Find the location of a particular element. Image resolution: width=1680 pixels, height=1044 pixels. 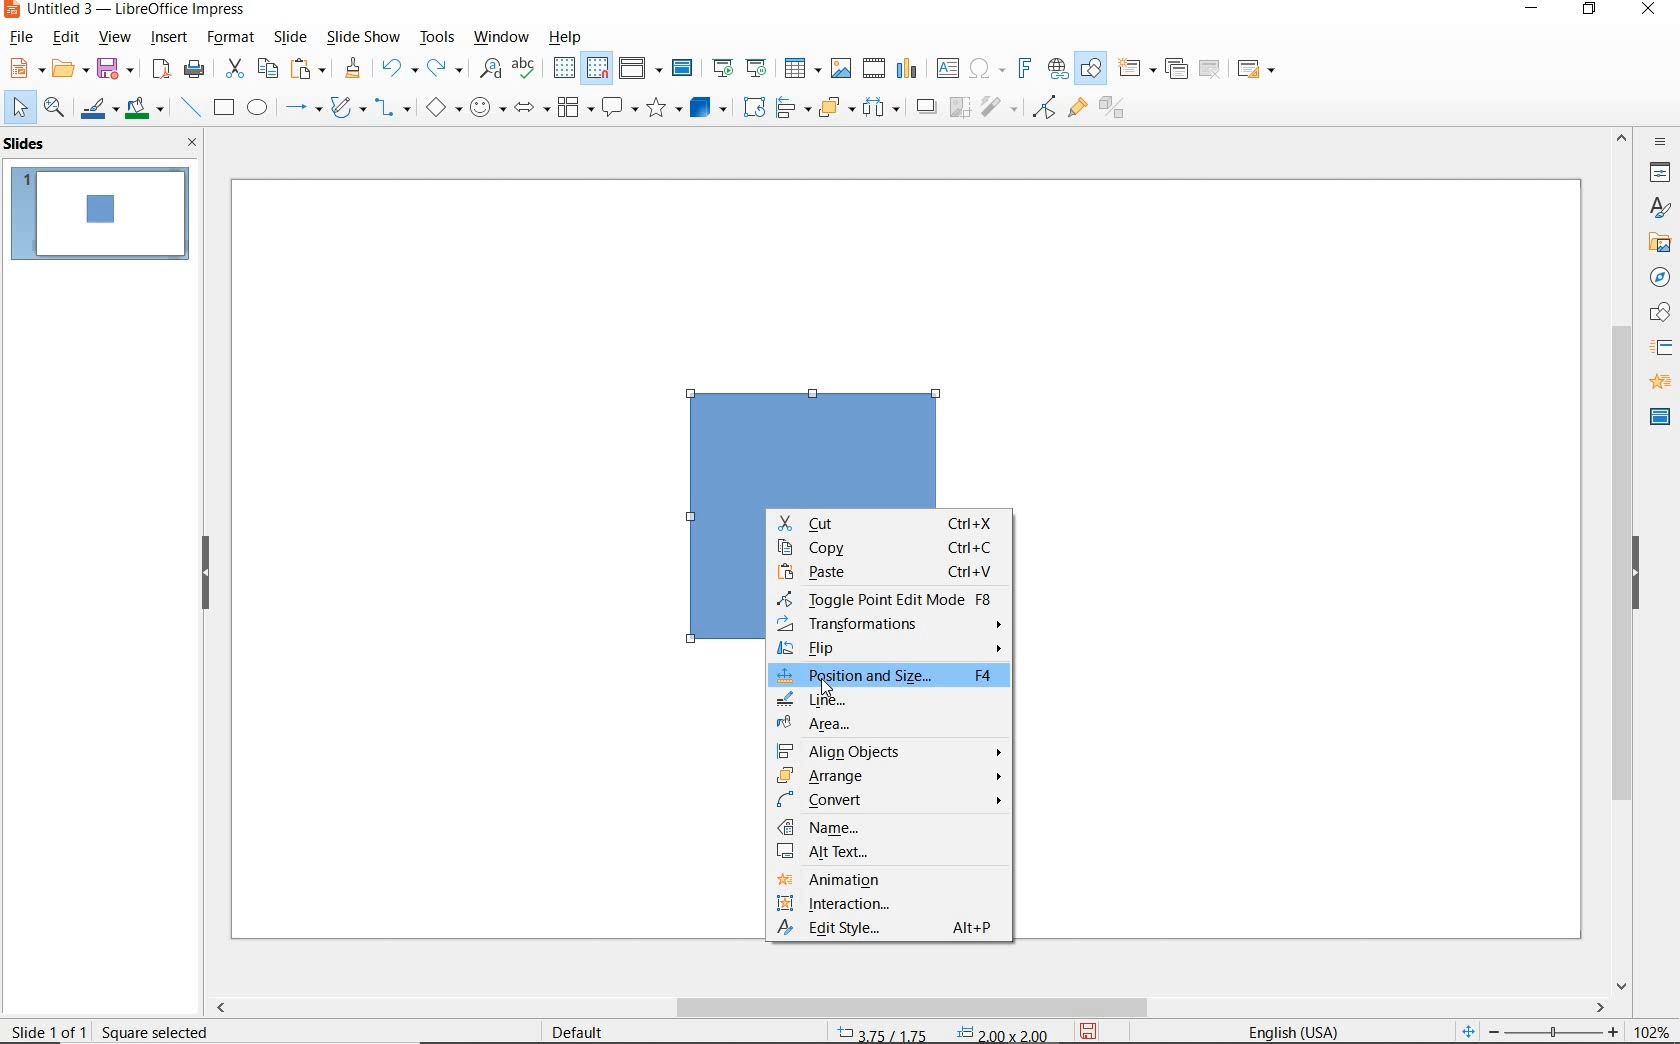

COPY is located at coordinates (884, 549).